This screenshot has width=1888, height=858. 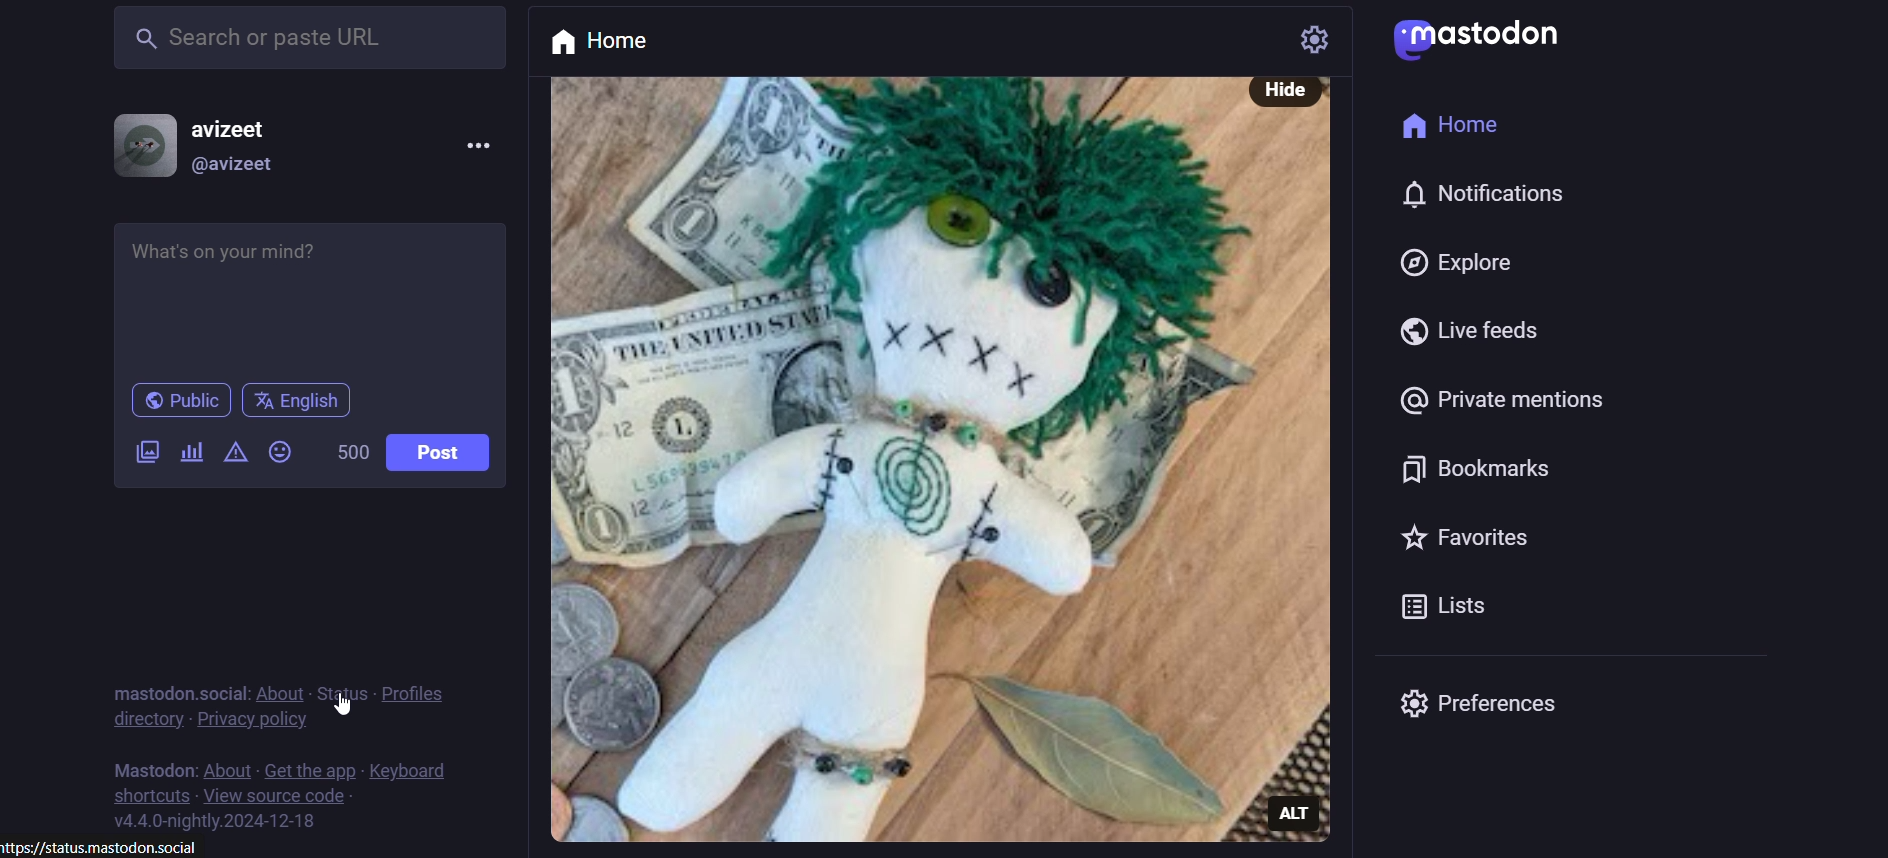 I want to click on text, so click(x=158, y=766).